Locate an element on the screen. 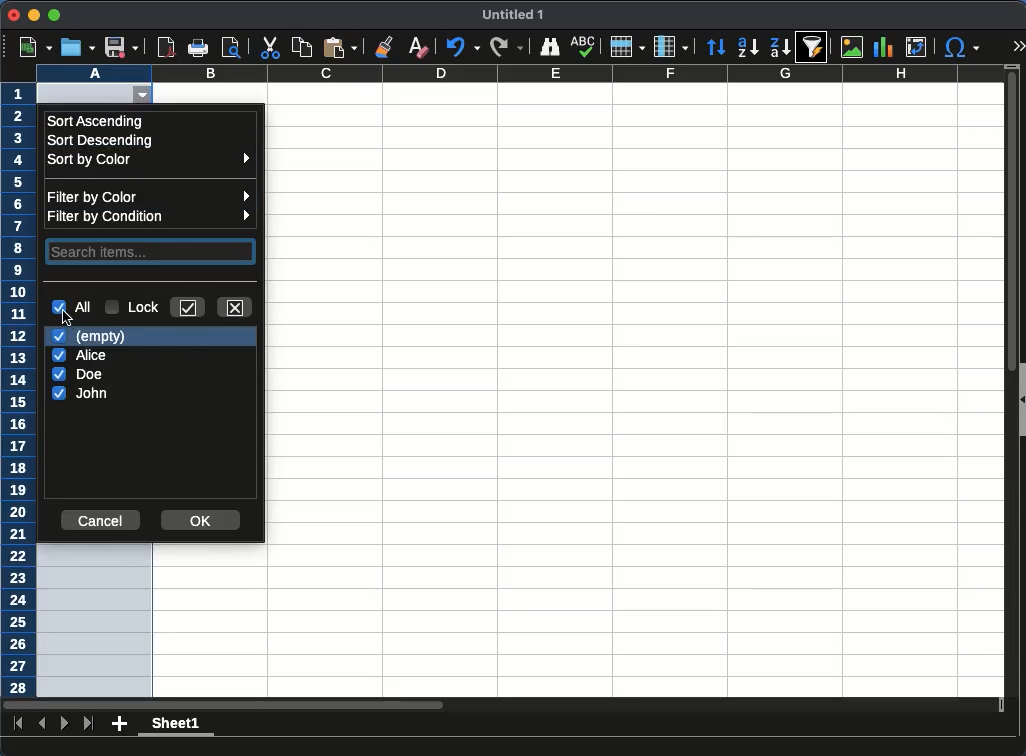 The image size is (1026, 756). pdf reviewer is located at coordinates (167, 47).